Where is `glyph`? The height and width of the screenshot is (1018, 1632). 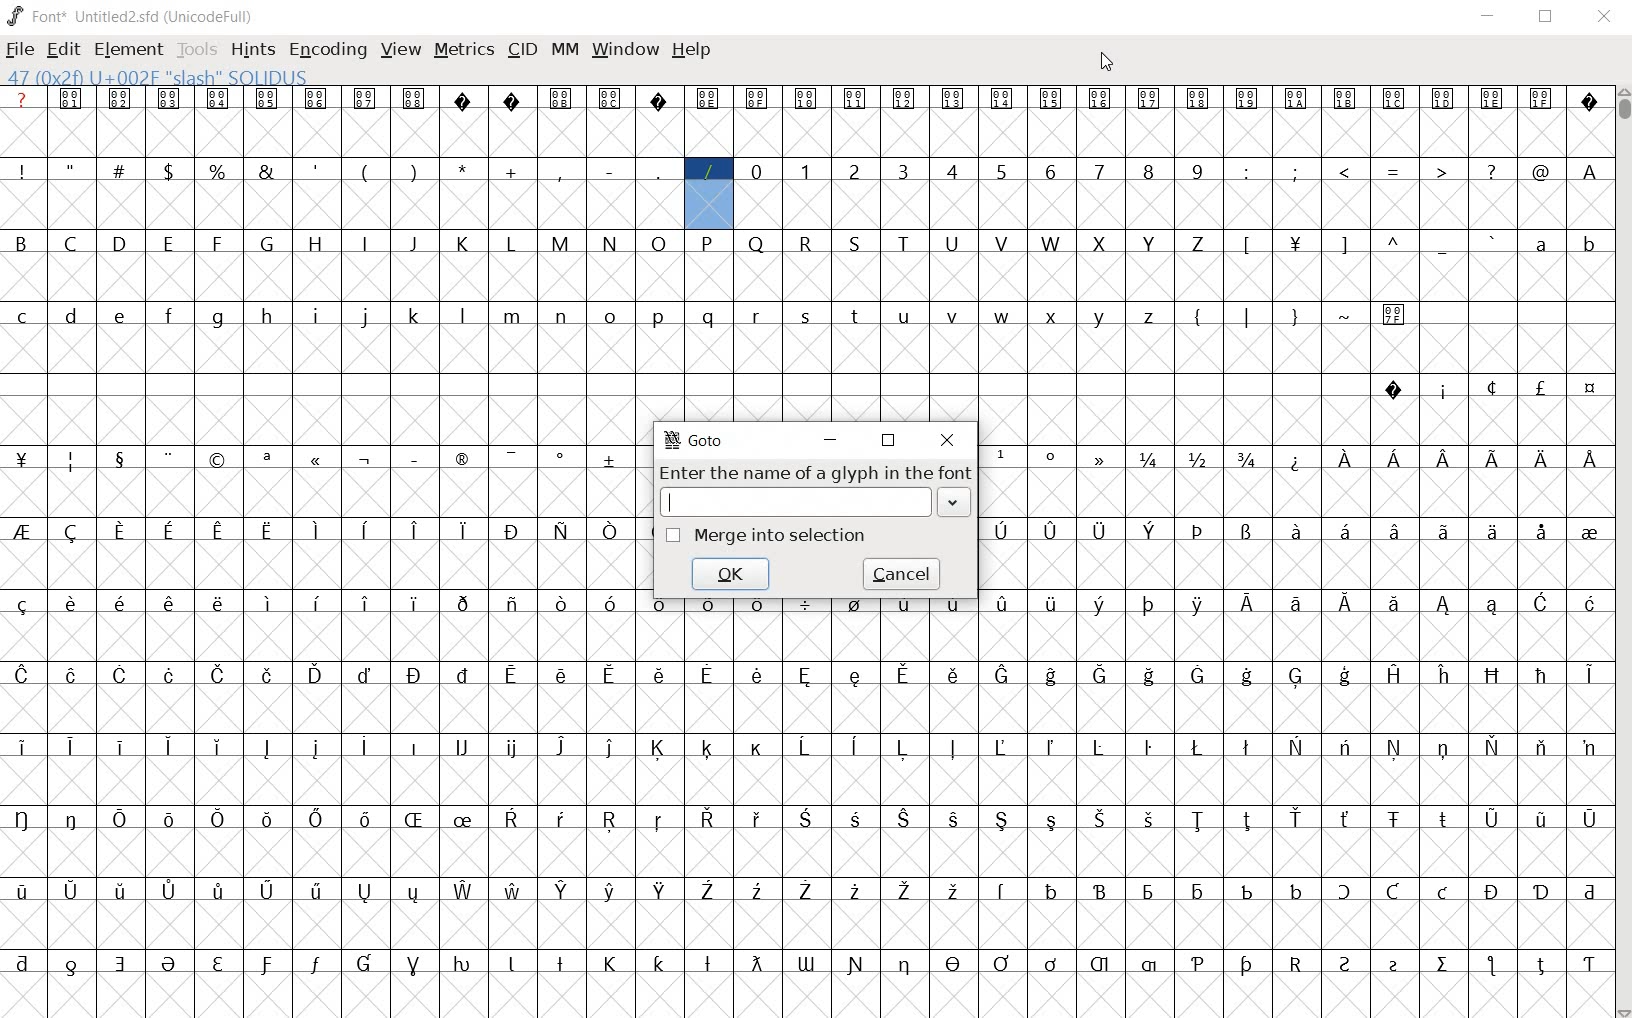
glyph is located at coordinates (1248, 676).